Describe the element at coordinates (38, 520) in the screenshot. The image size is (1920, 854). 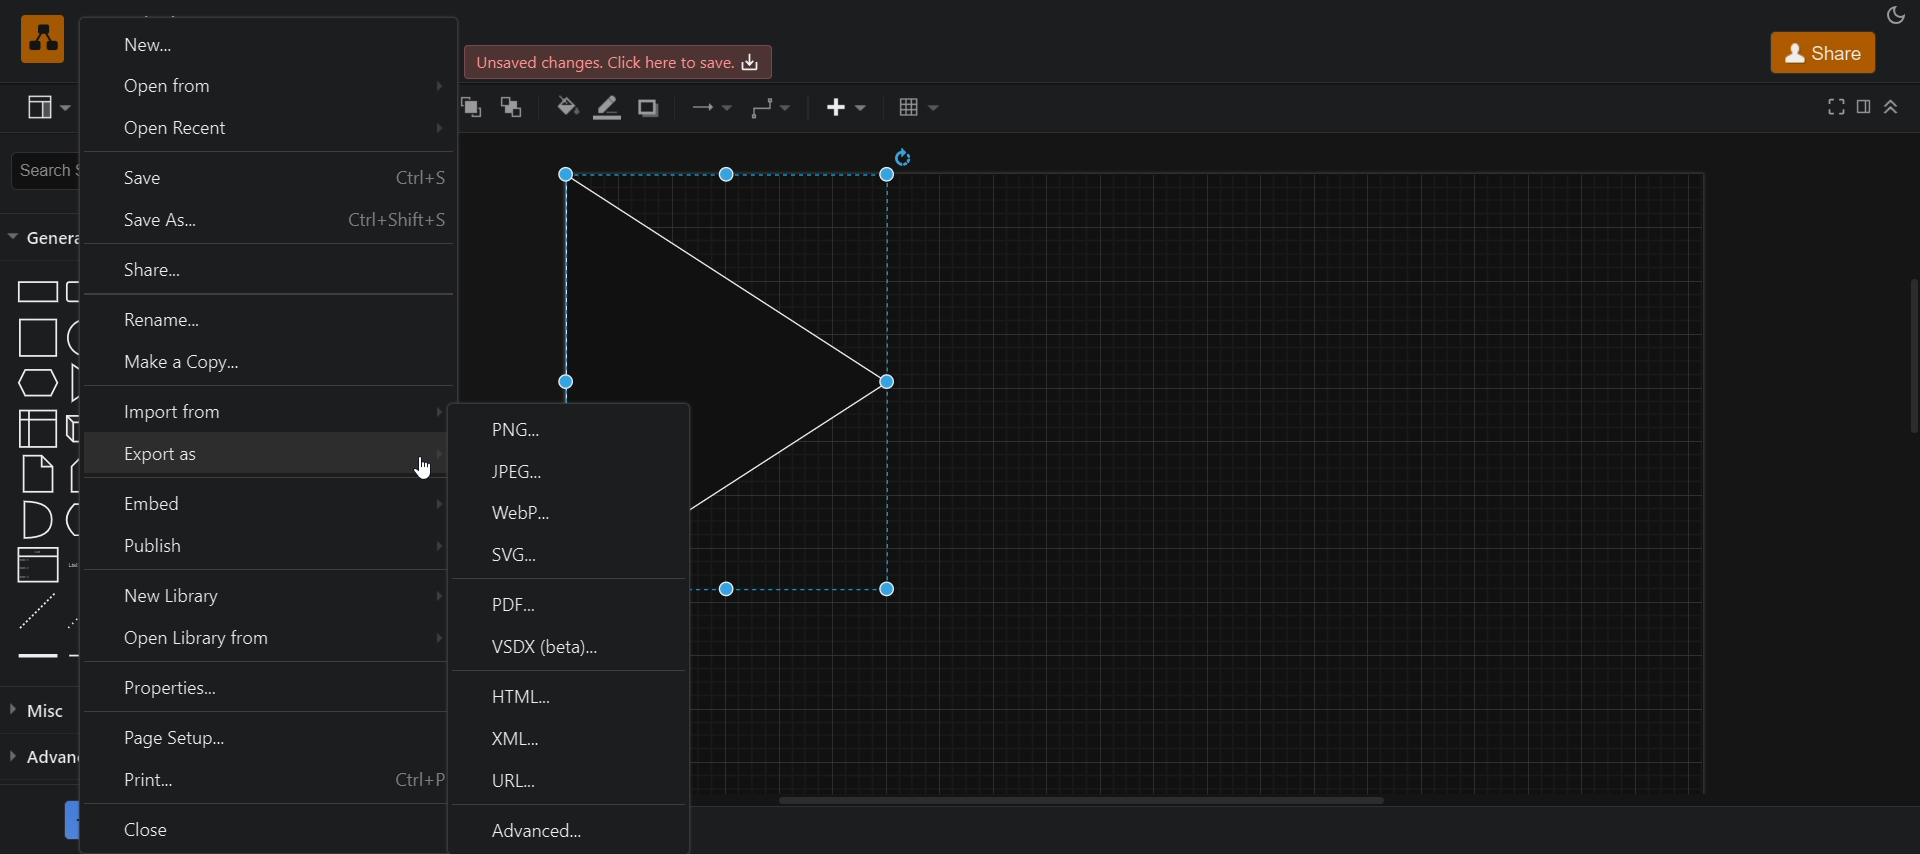
I see `and` at that location.